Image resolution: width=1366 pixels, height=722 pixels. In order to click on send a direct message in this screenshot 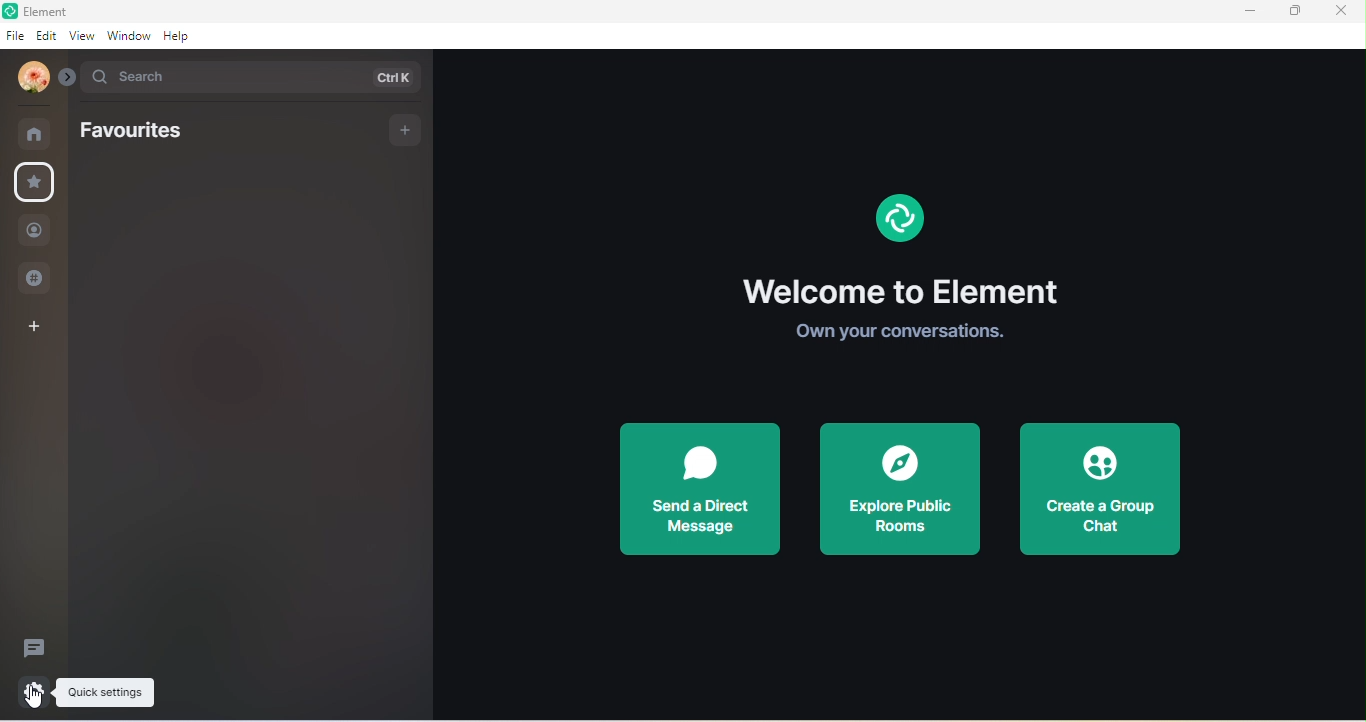, I will do `click(697, 486)`.